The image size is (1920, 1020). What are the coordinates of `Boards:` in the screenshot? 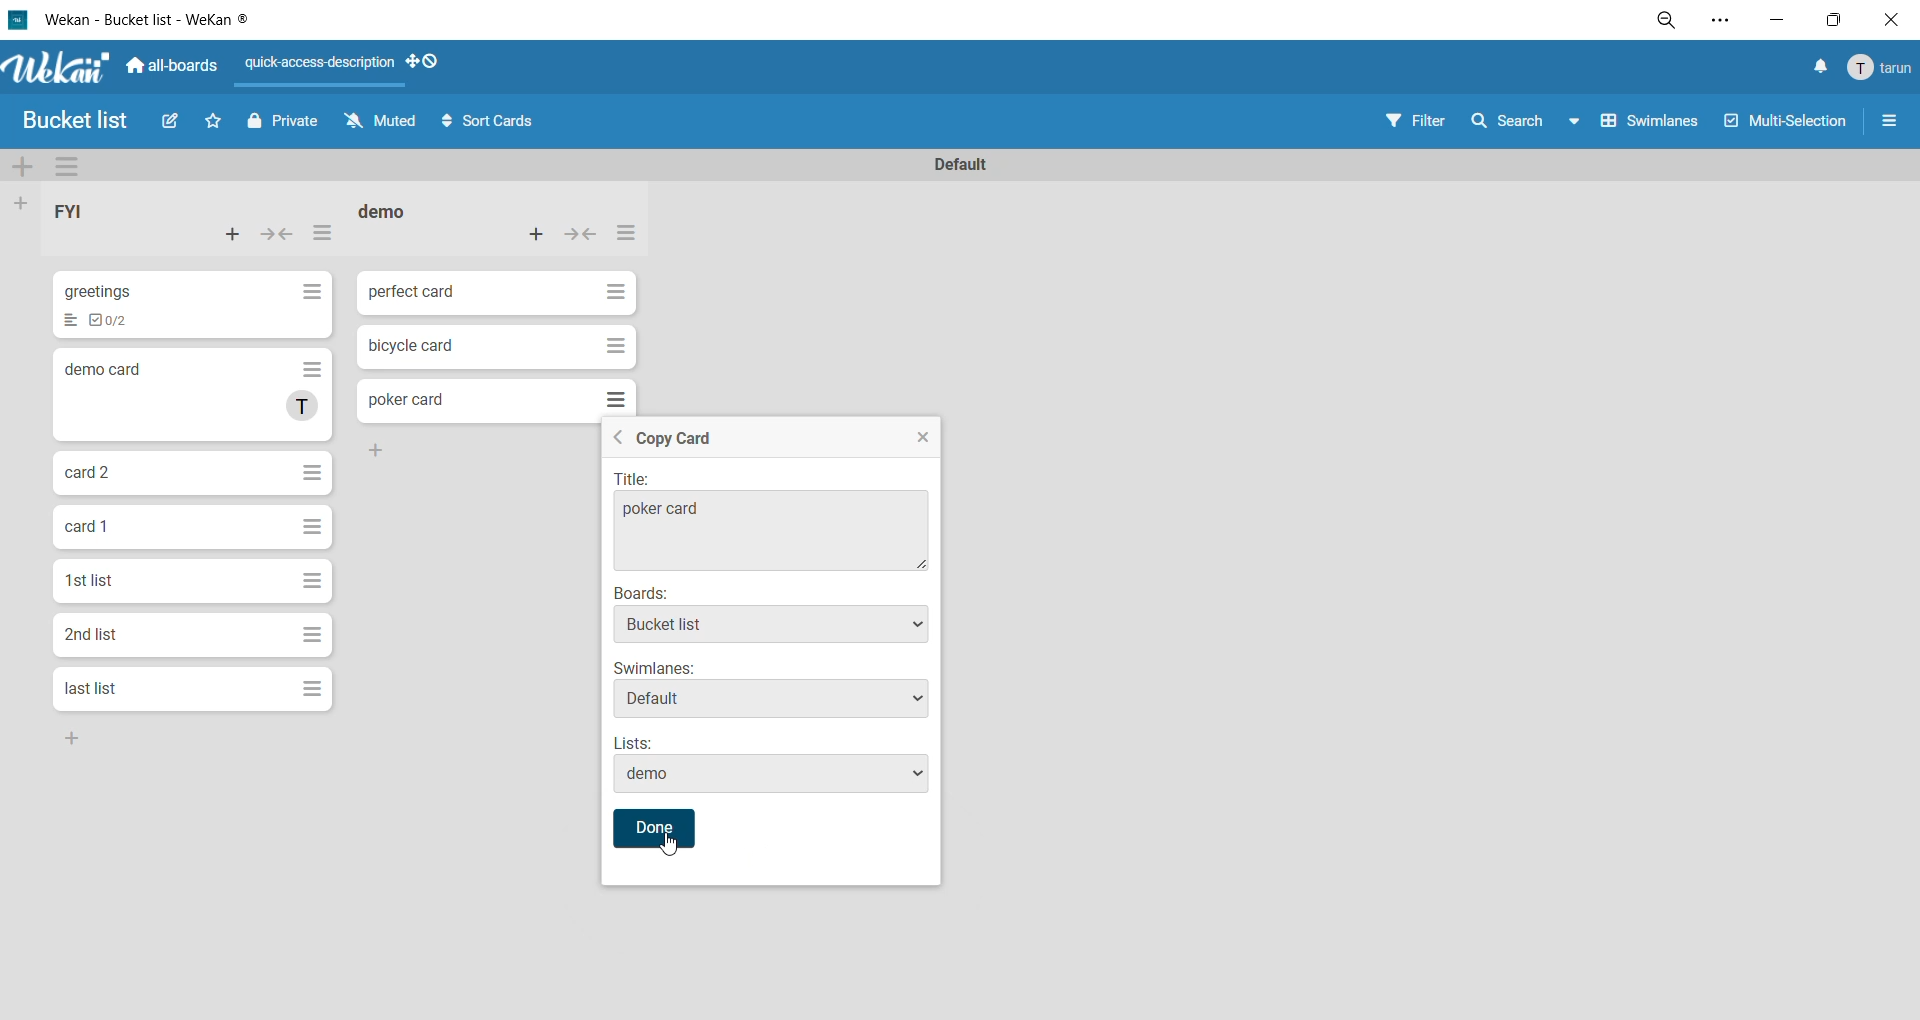 It's located at (649, 592).